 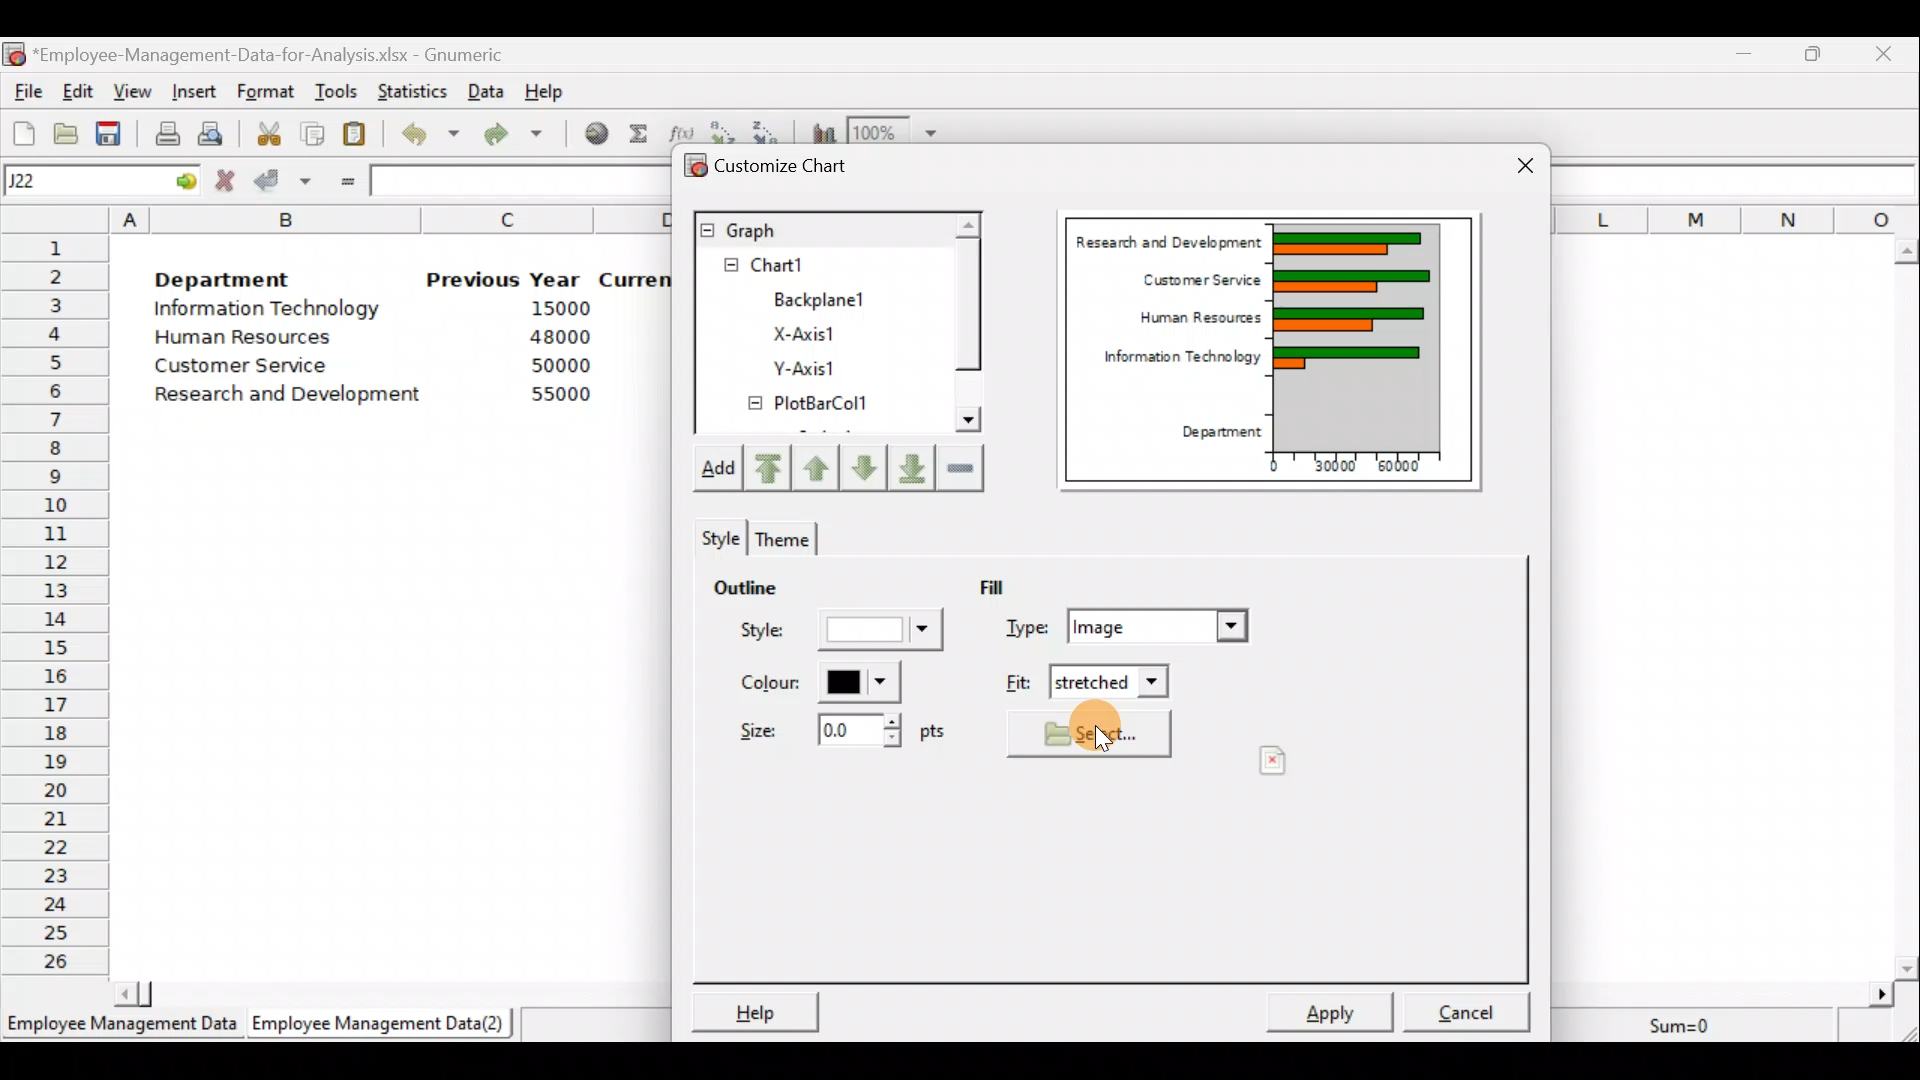 I want to click on Style, so click(x=718, y=536).